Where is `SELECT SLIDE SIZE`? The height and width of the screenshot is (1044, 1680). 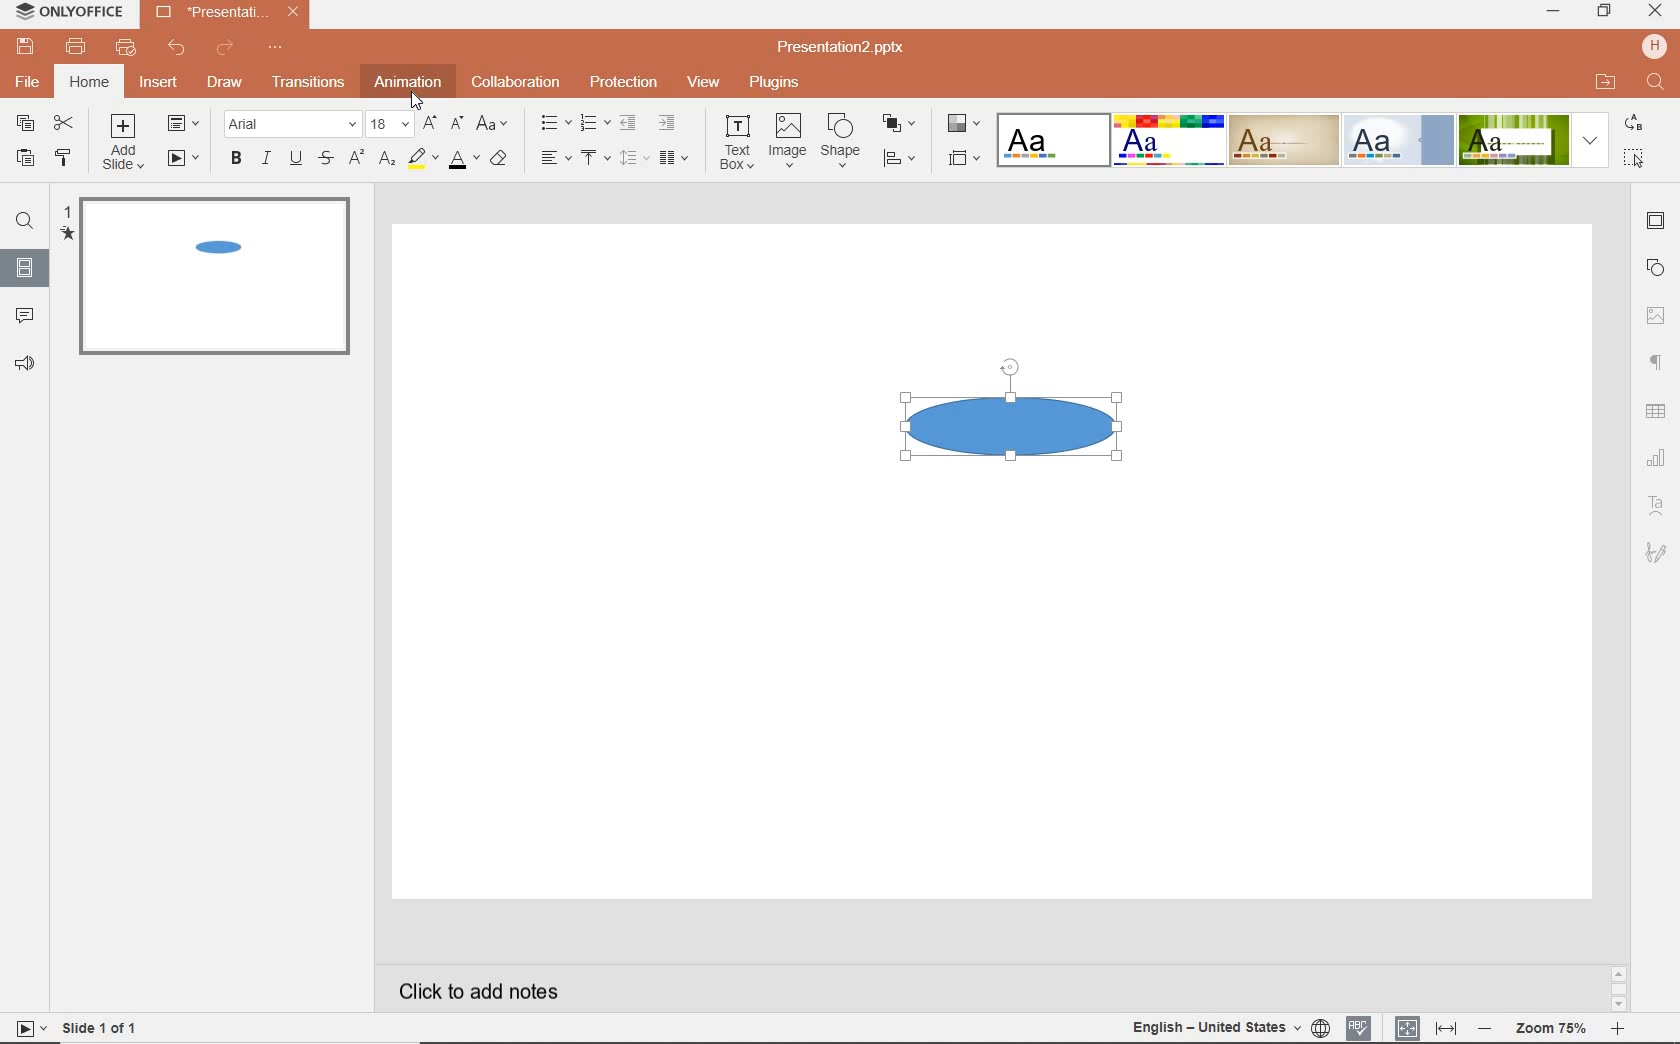
SELECT SLIDE SIZE is located at coordinates (965, 161).